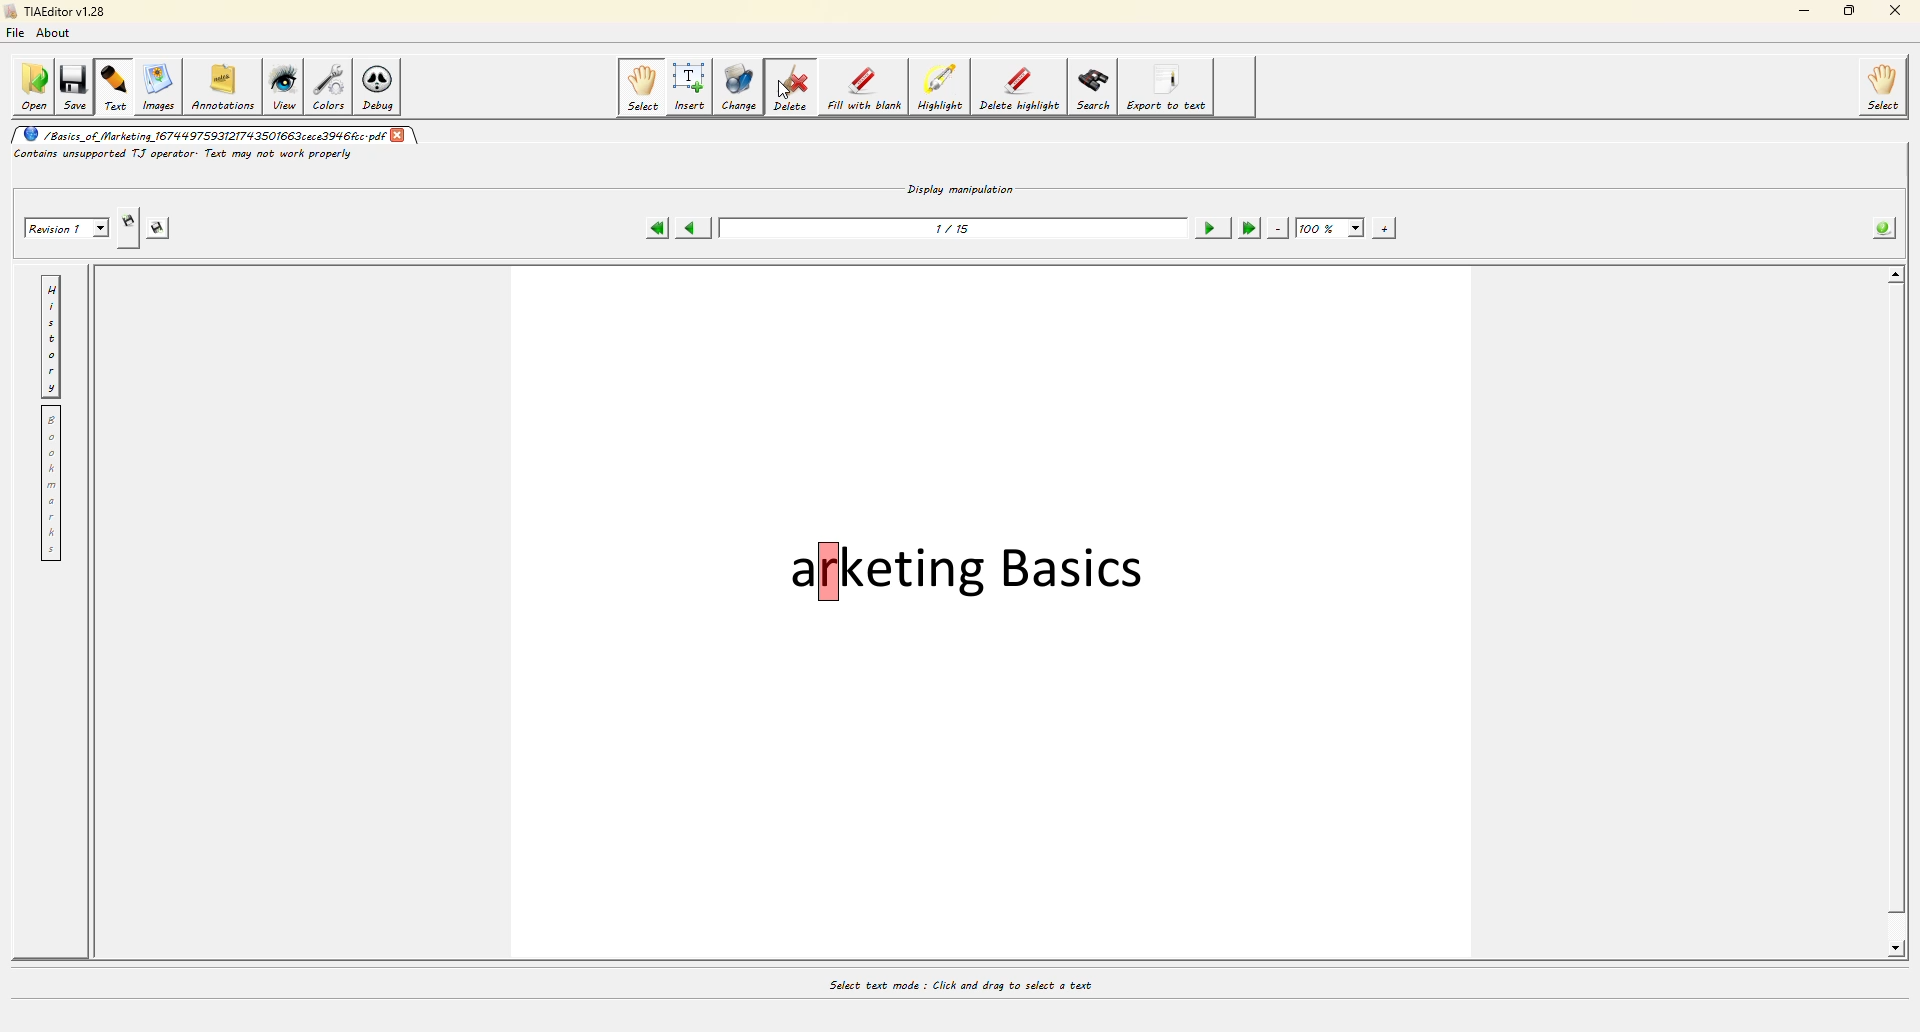  What do you see at coordinates (1894, 613) in the screenshot?
I see `scroll bar` at bounding box center [1894, 613].